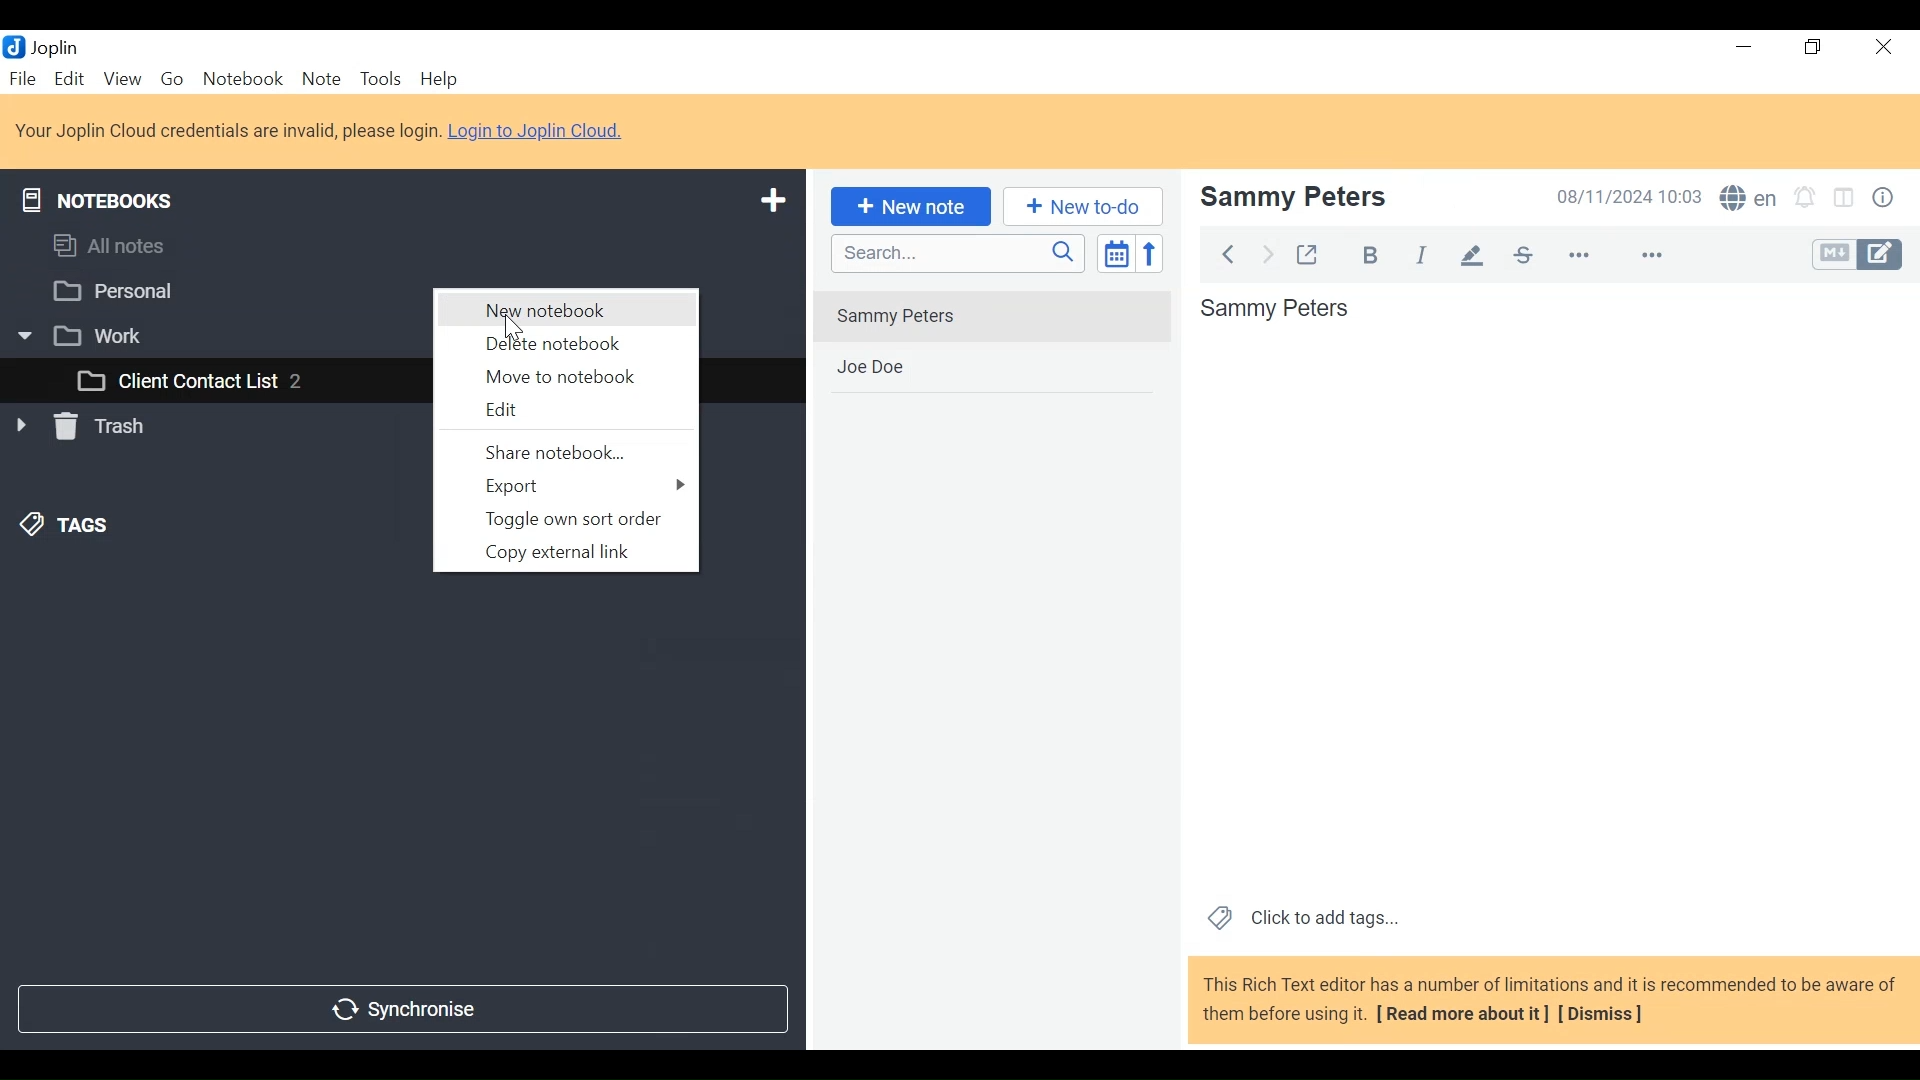 The width and height of the screenshot is (1920, 1080). I want to click on Joplin, so click(43, 46).